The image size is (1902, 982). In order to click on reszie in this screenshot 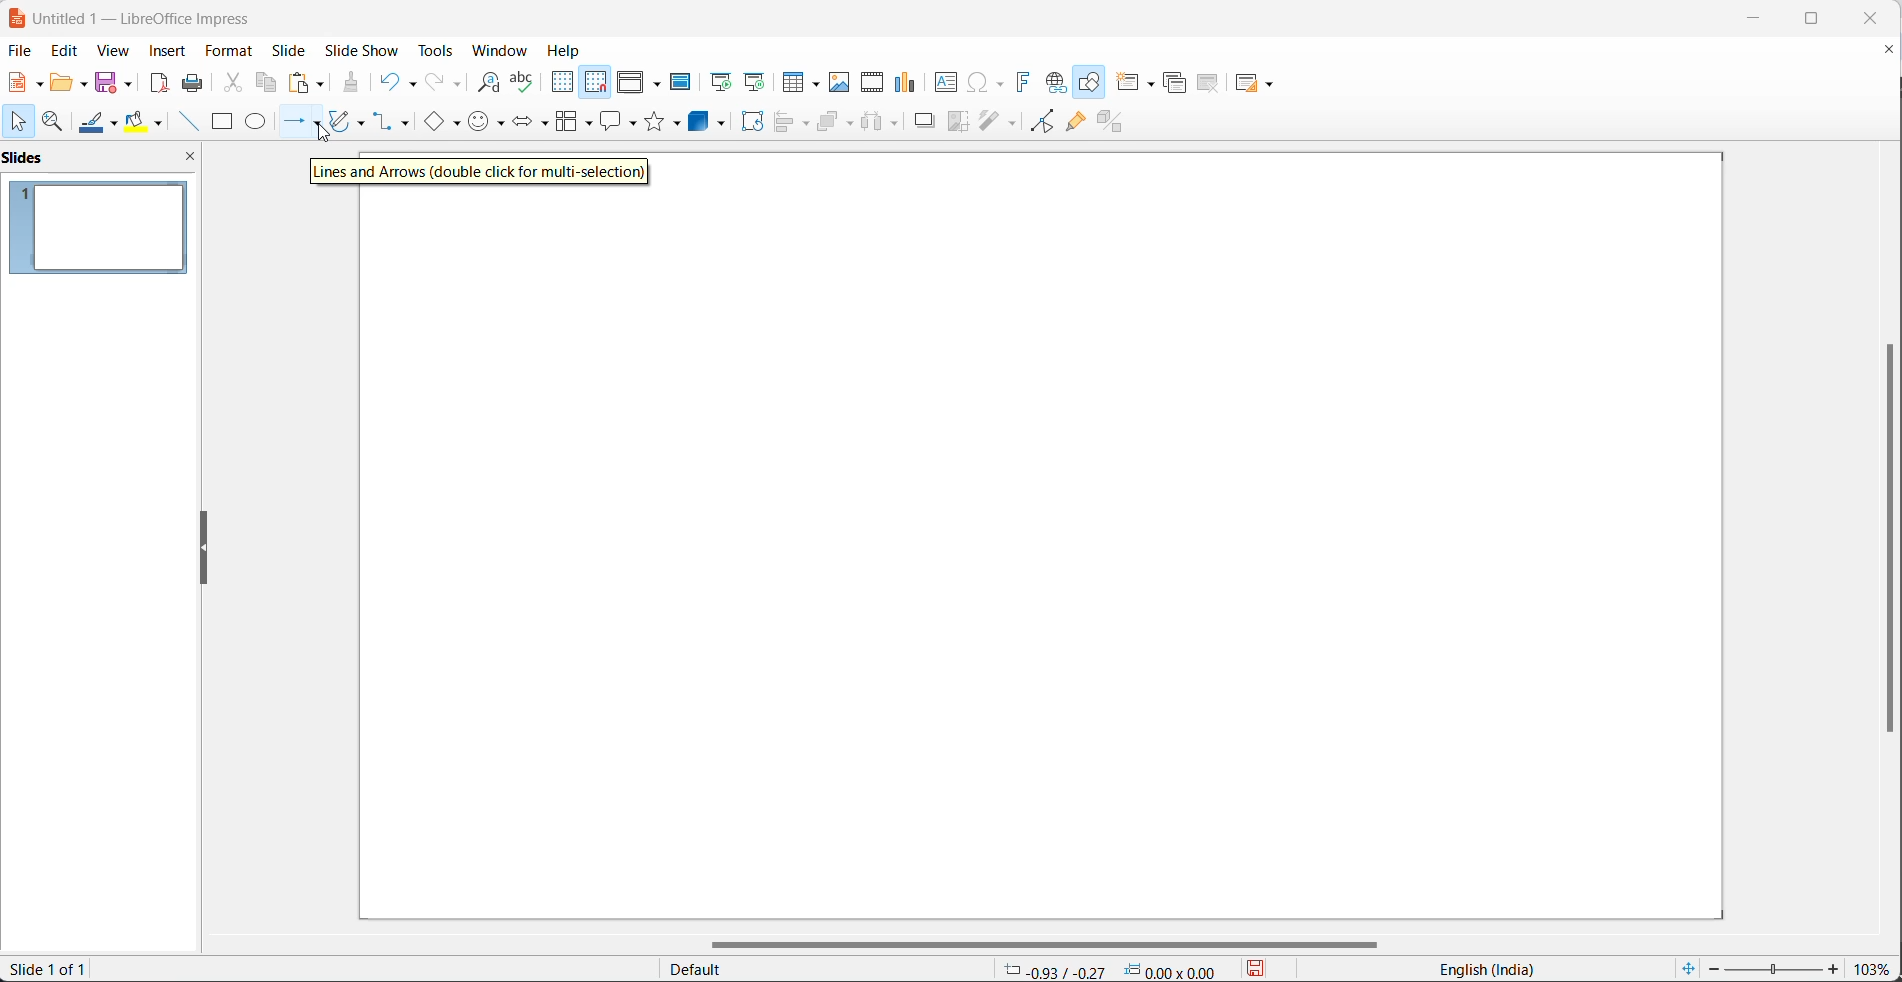, I will do `click(200, 549)`.